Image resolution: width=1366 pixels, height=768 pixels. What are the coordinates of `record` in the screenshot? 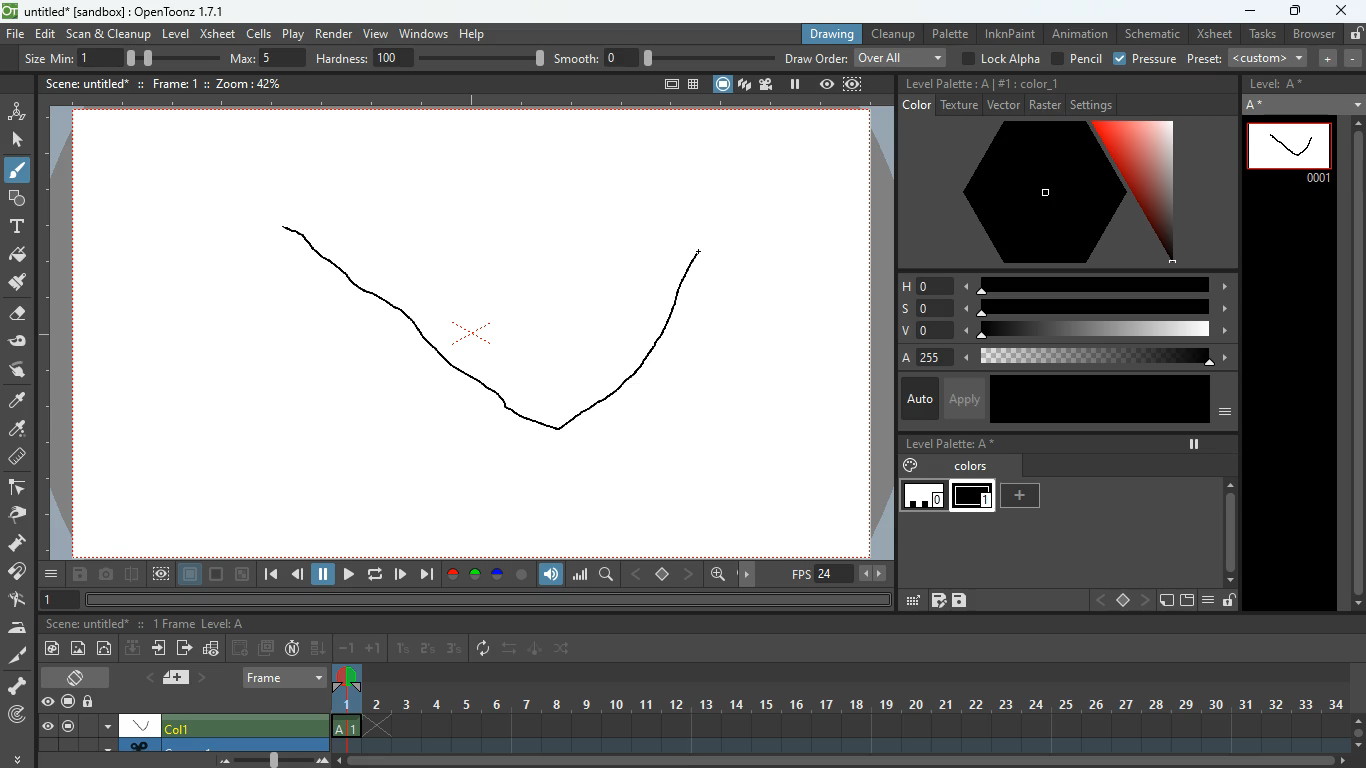 It's located at (67, 703).